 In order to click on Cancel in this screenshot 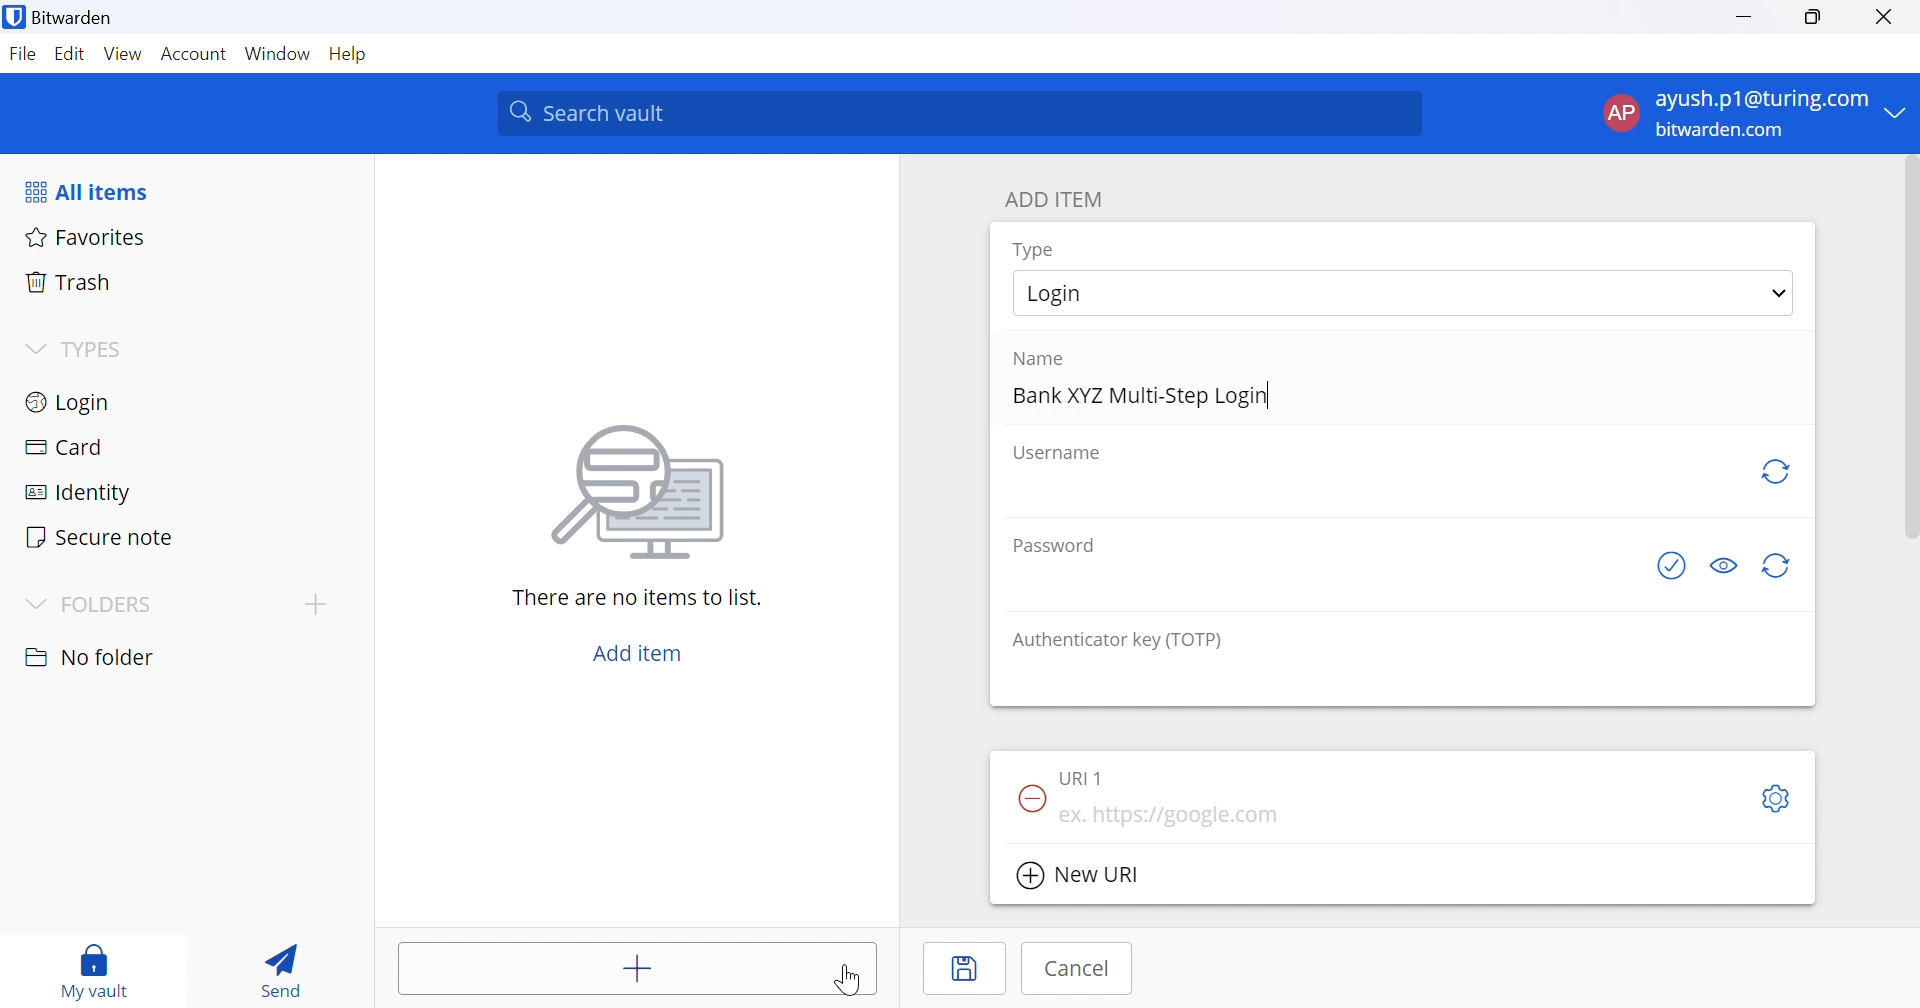, I will do `click(1075, 969)`.